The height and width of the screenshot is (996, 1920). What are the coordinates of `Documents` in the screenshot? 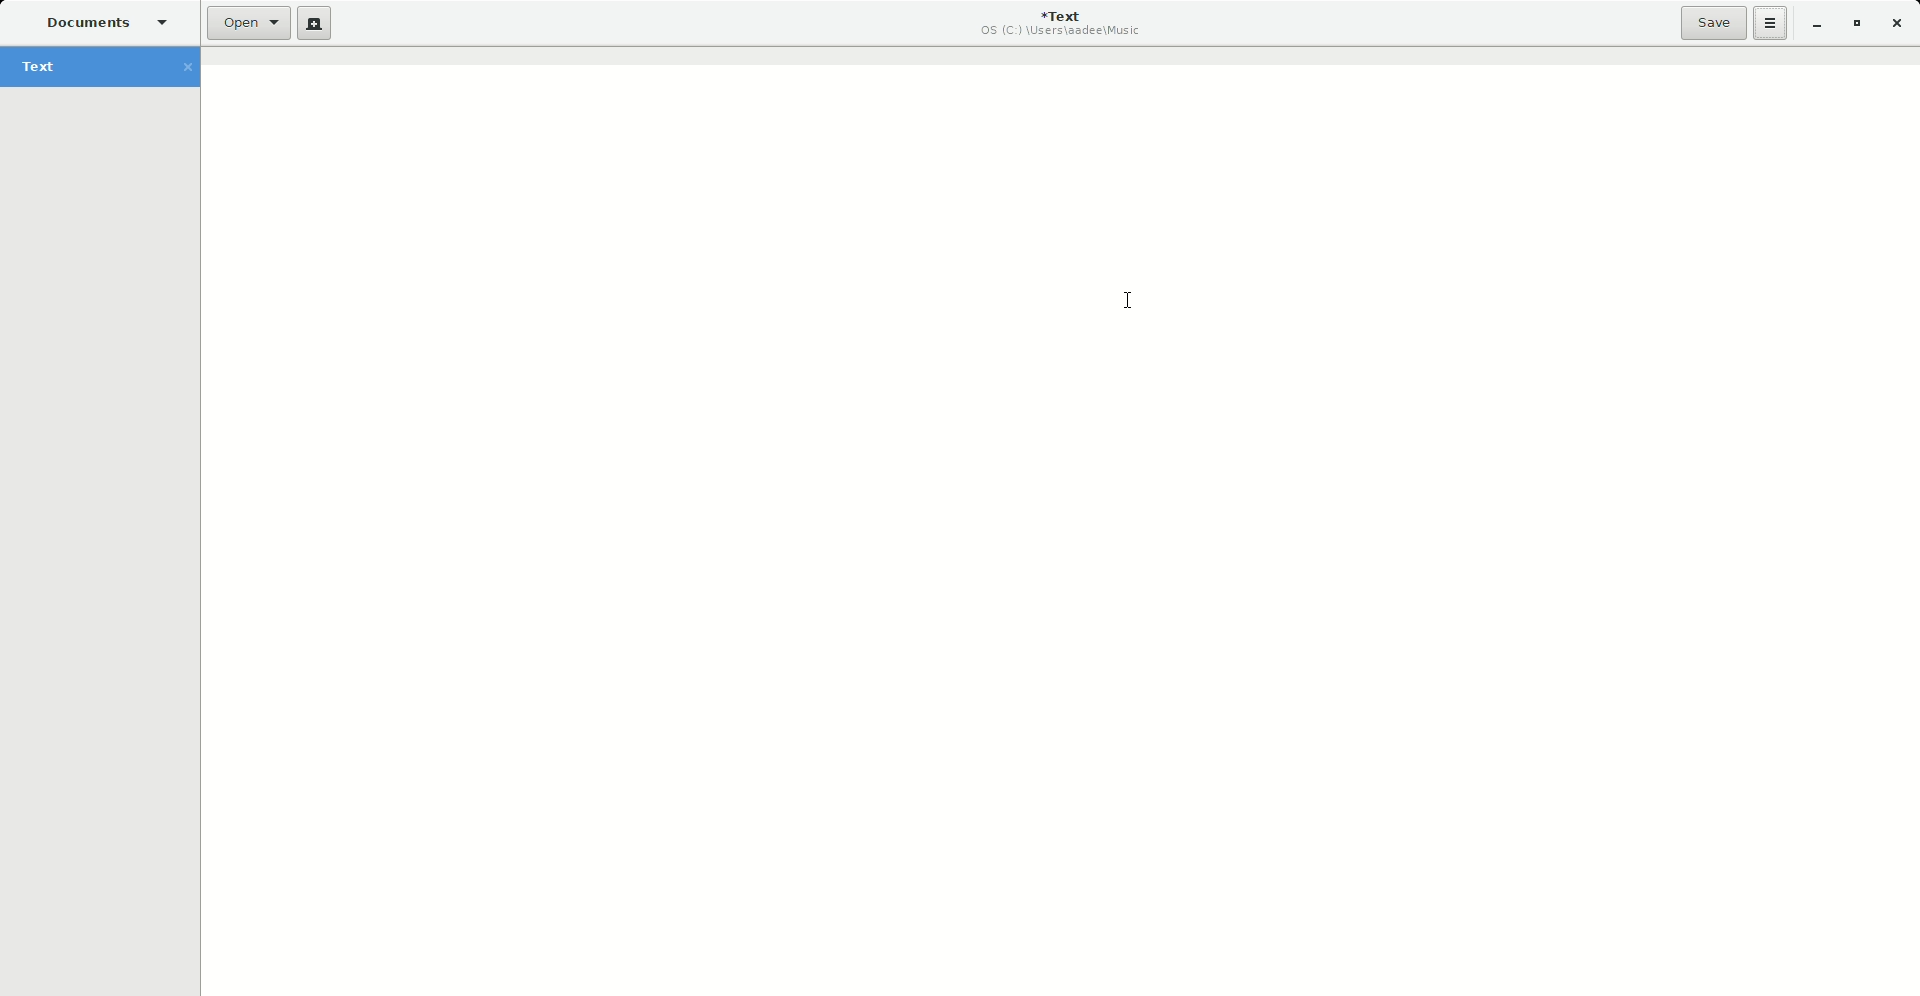 It's located at (98, 22).